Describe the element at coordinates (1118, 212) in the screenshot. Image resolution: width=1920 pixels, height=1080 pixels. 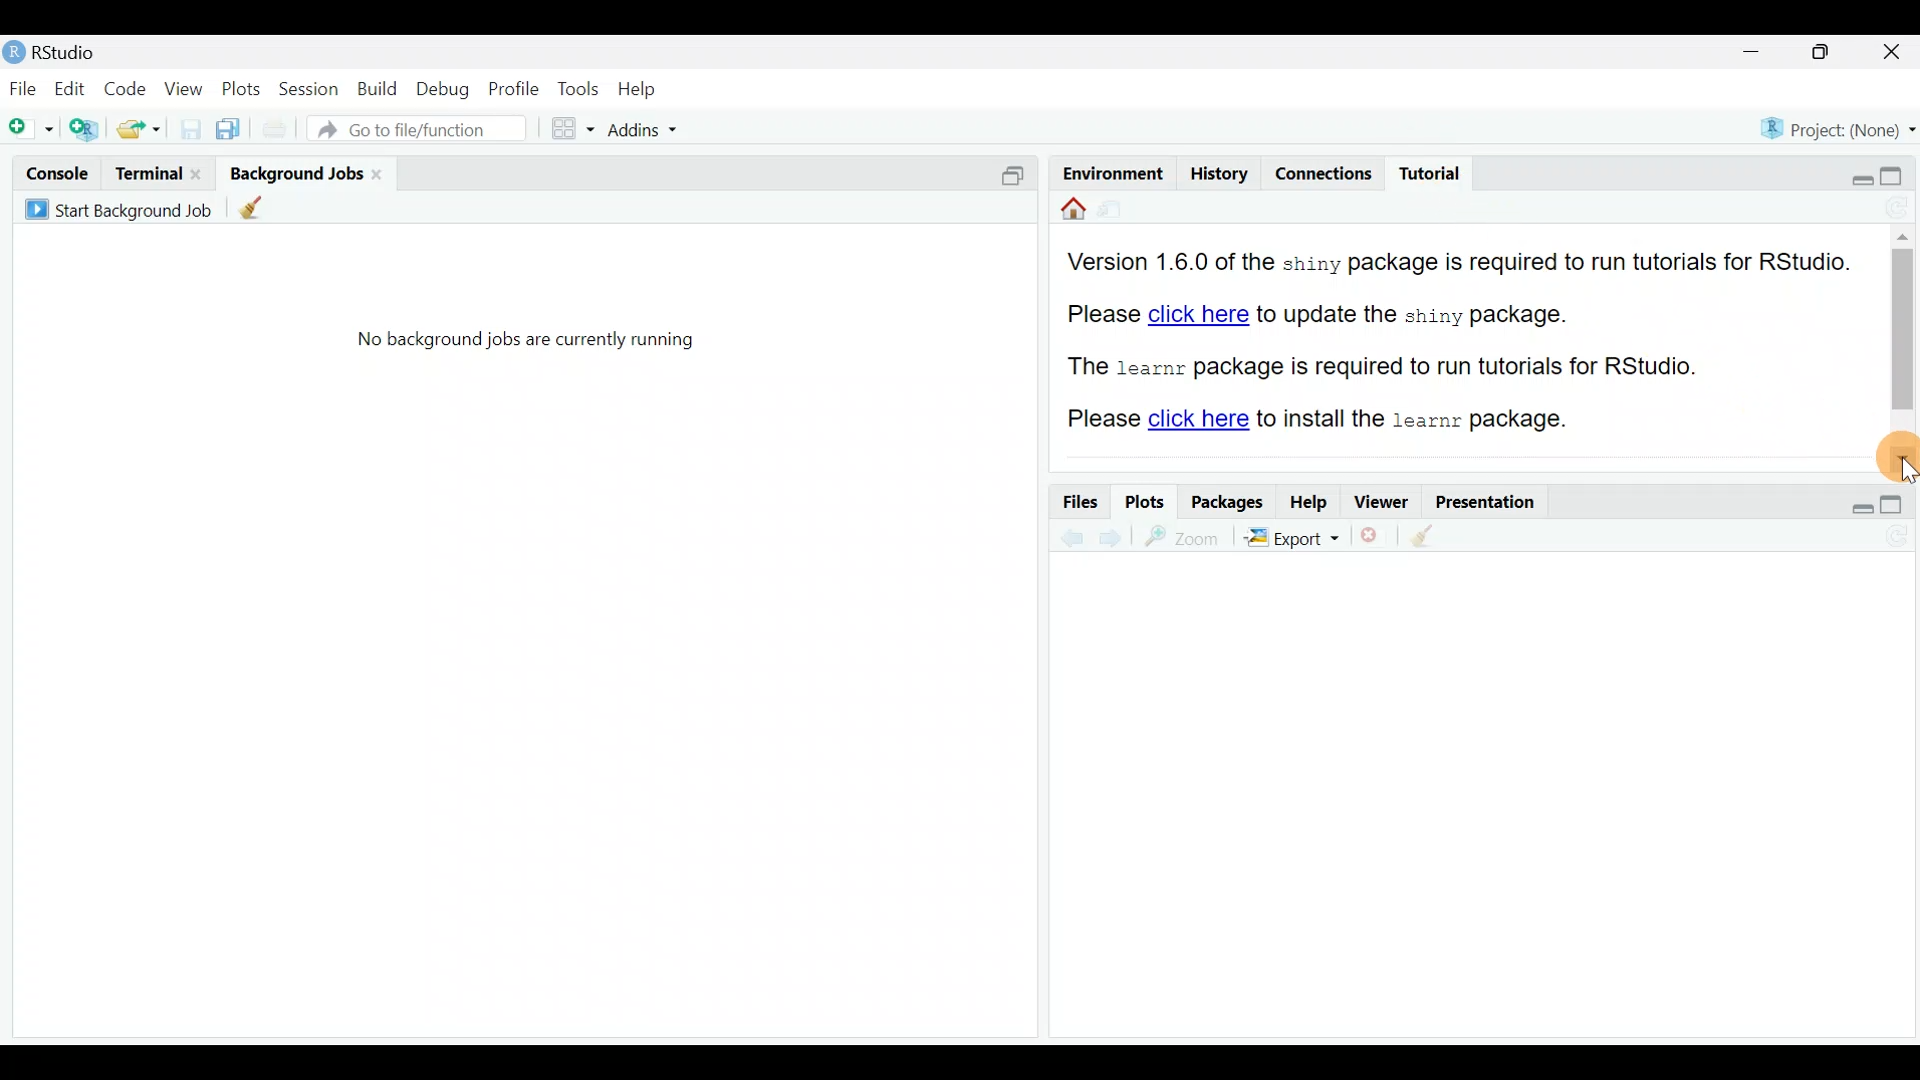
I see `show in new window` at that location.